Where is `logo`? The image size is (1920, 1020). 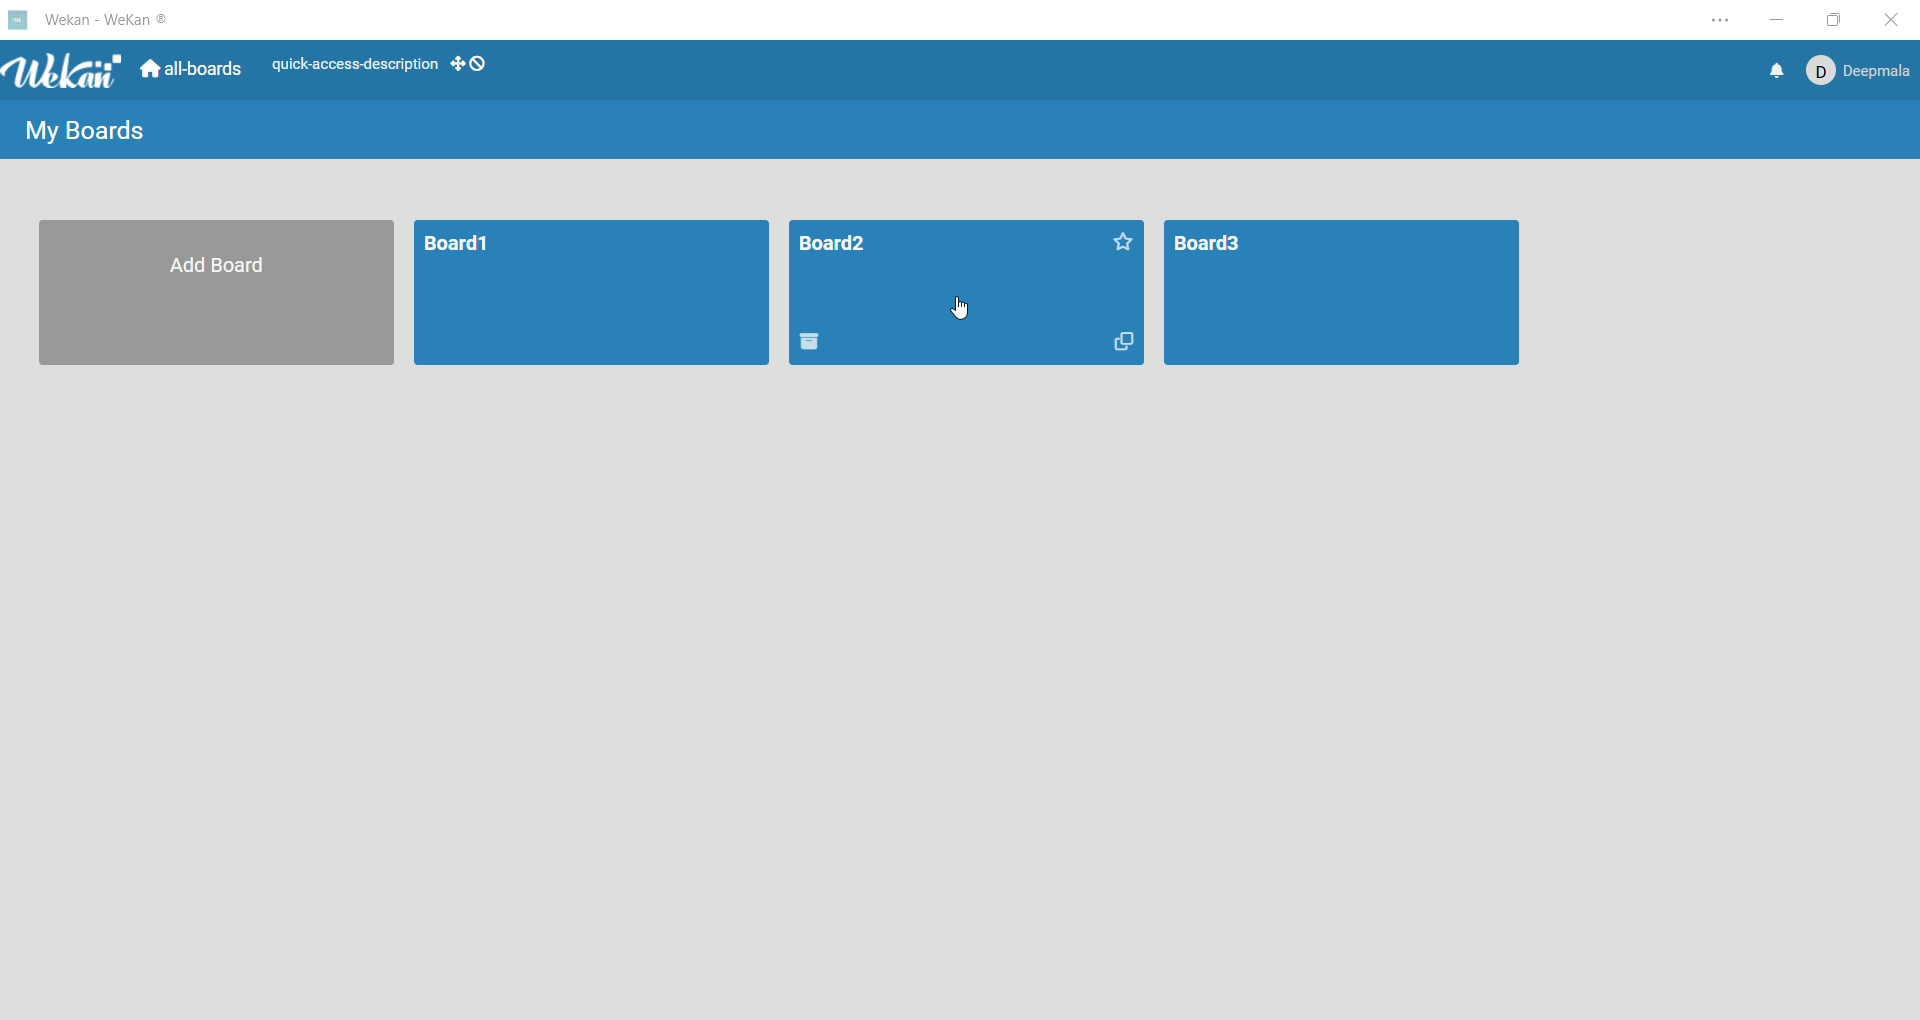
logo is located at coordinates (19, 23).